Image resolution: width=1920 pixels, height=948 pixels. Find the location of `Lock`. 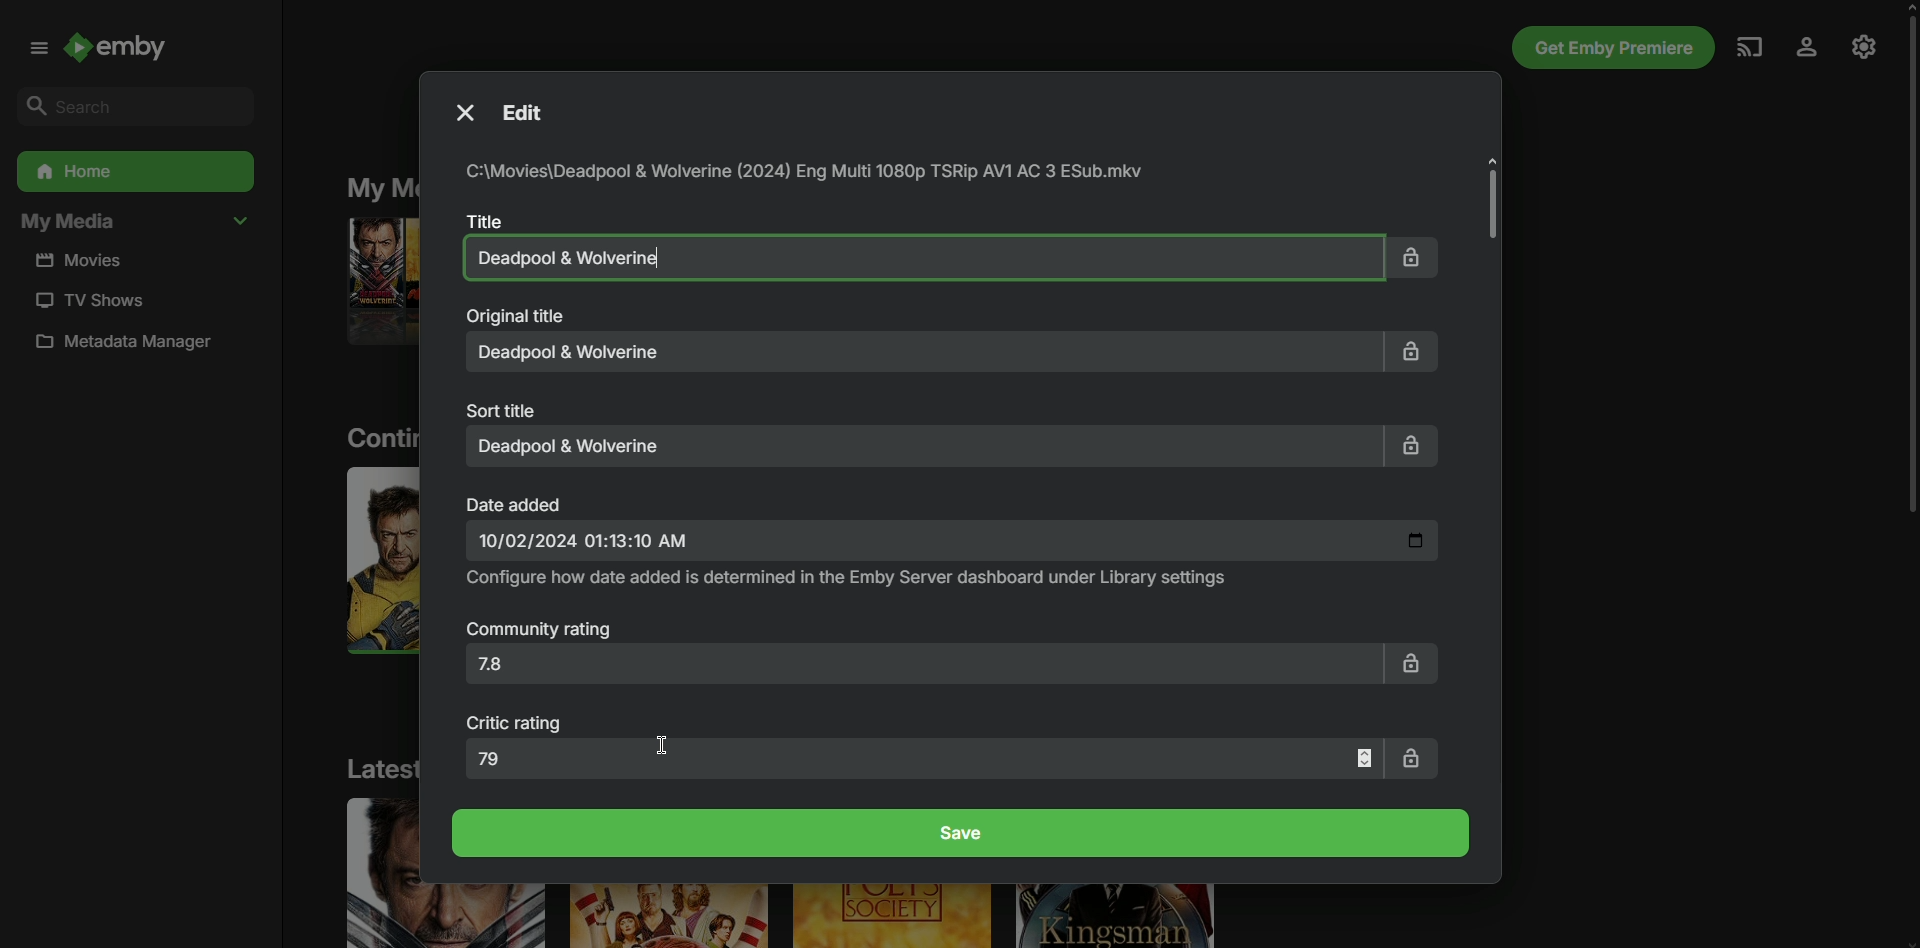

Lock is located at coordinates (1412, 661).